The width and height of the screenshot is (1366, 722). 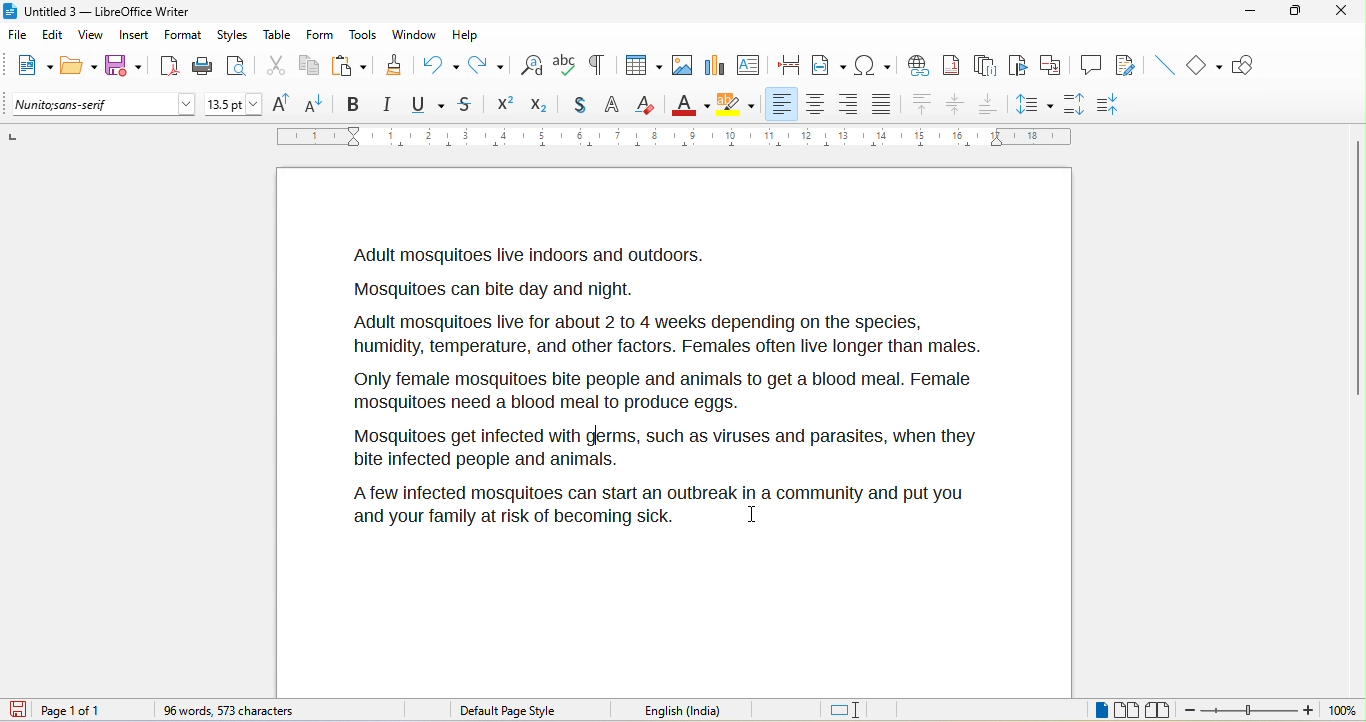 I want to click on Untitled 3 — LibreOffice Writer, so click(x=105, y=11).